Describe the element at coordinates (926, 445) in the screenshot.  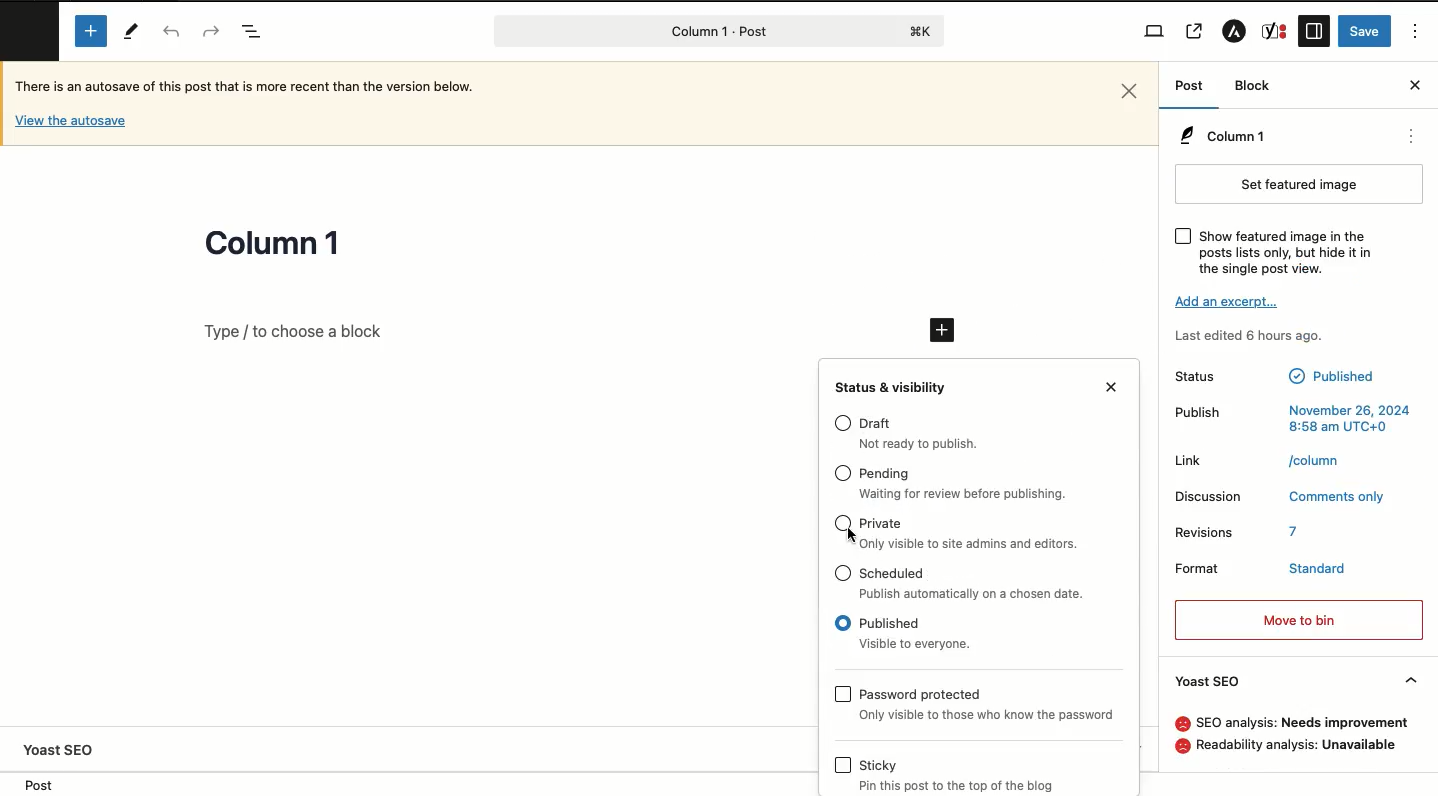
I see `Draft` at that location.